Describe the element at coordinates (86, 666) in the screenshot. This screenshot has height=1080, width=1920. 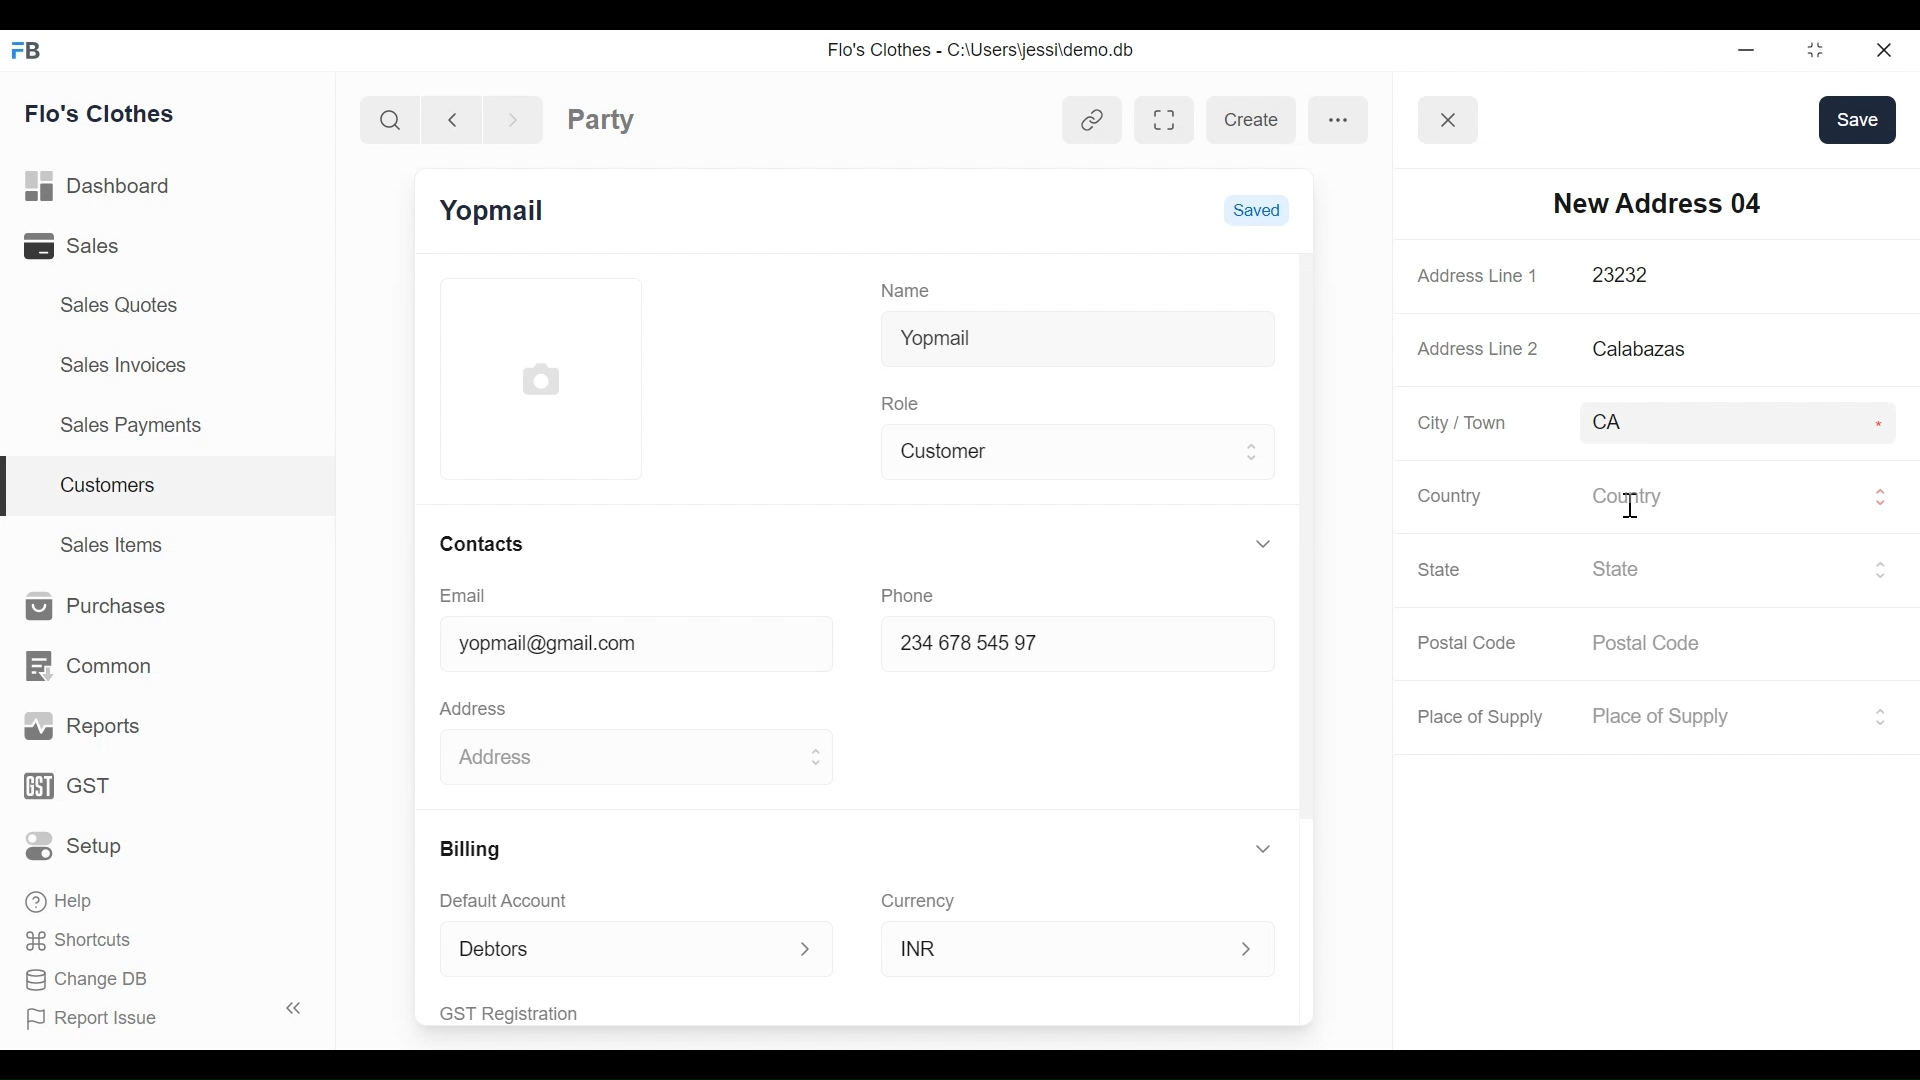
I see `Common` at that location.